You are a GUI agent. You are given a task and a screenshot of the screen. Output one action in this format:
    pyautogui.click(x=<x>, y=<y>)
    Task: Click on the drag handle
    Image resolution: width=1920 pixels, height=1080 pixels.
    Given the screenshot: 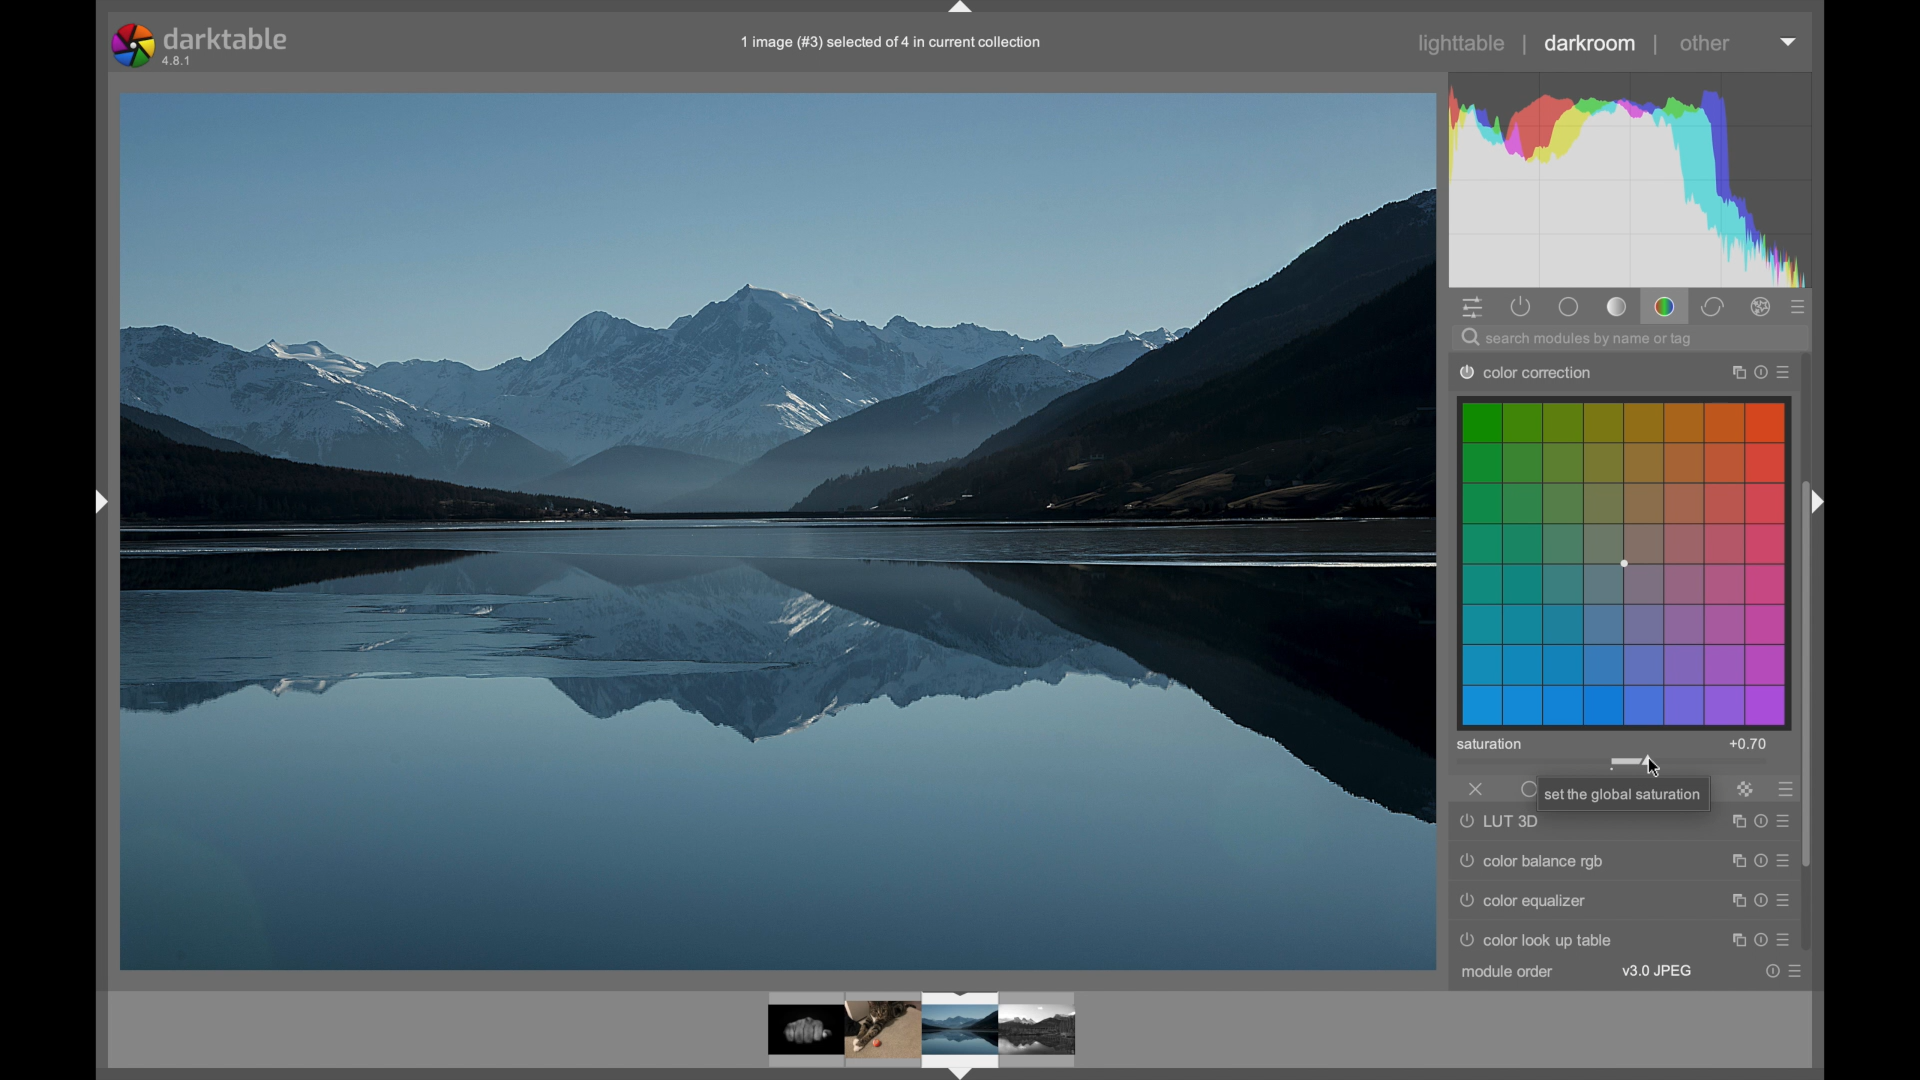 What is the action you would take?
    pyautogui.click(x=960, y=10)
    